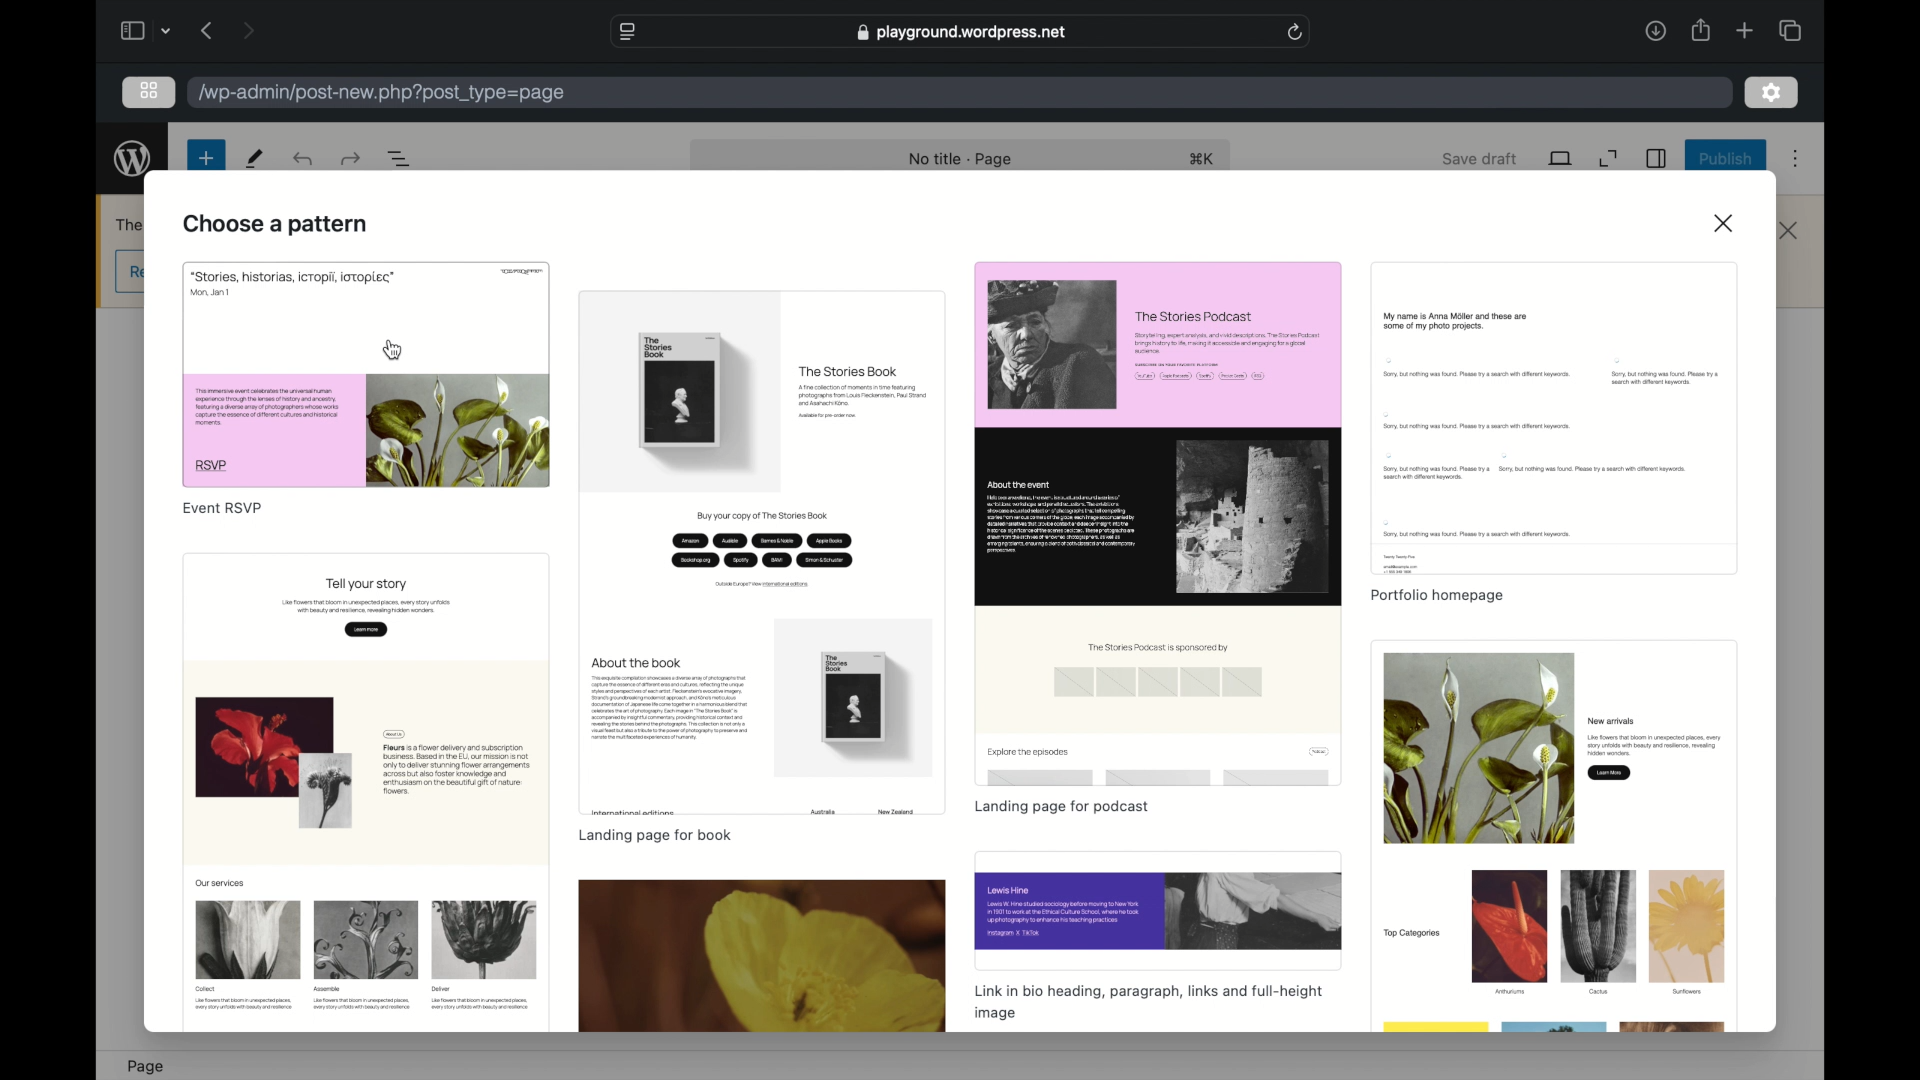 Image resolution: width=1920 pixels, height=1080 pixels. I want to click on event rsvp, so click(222, 509).